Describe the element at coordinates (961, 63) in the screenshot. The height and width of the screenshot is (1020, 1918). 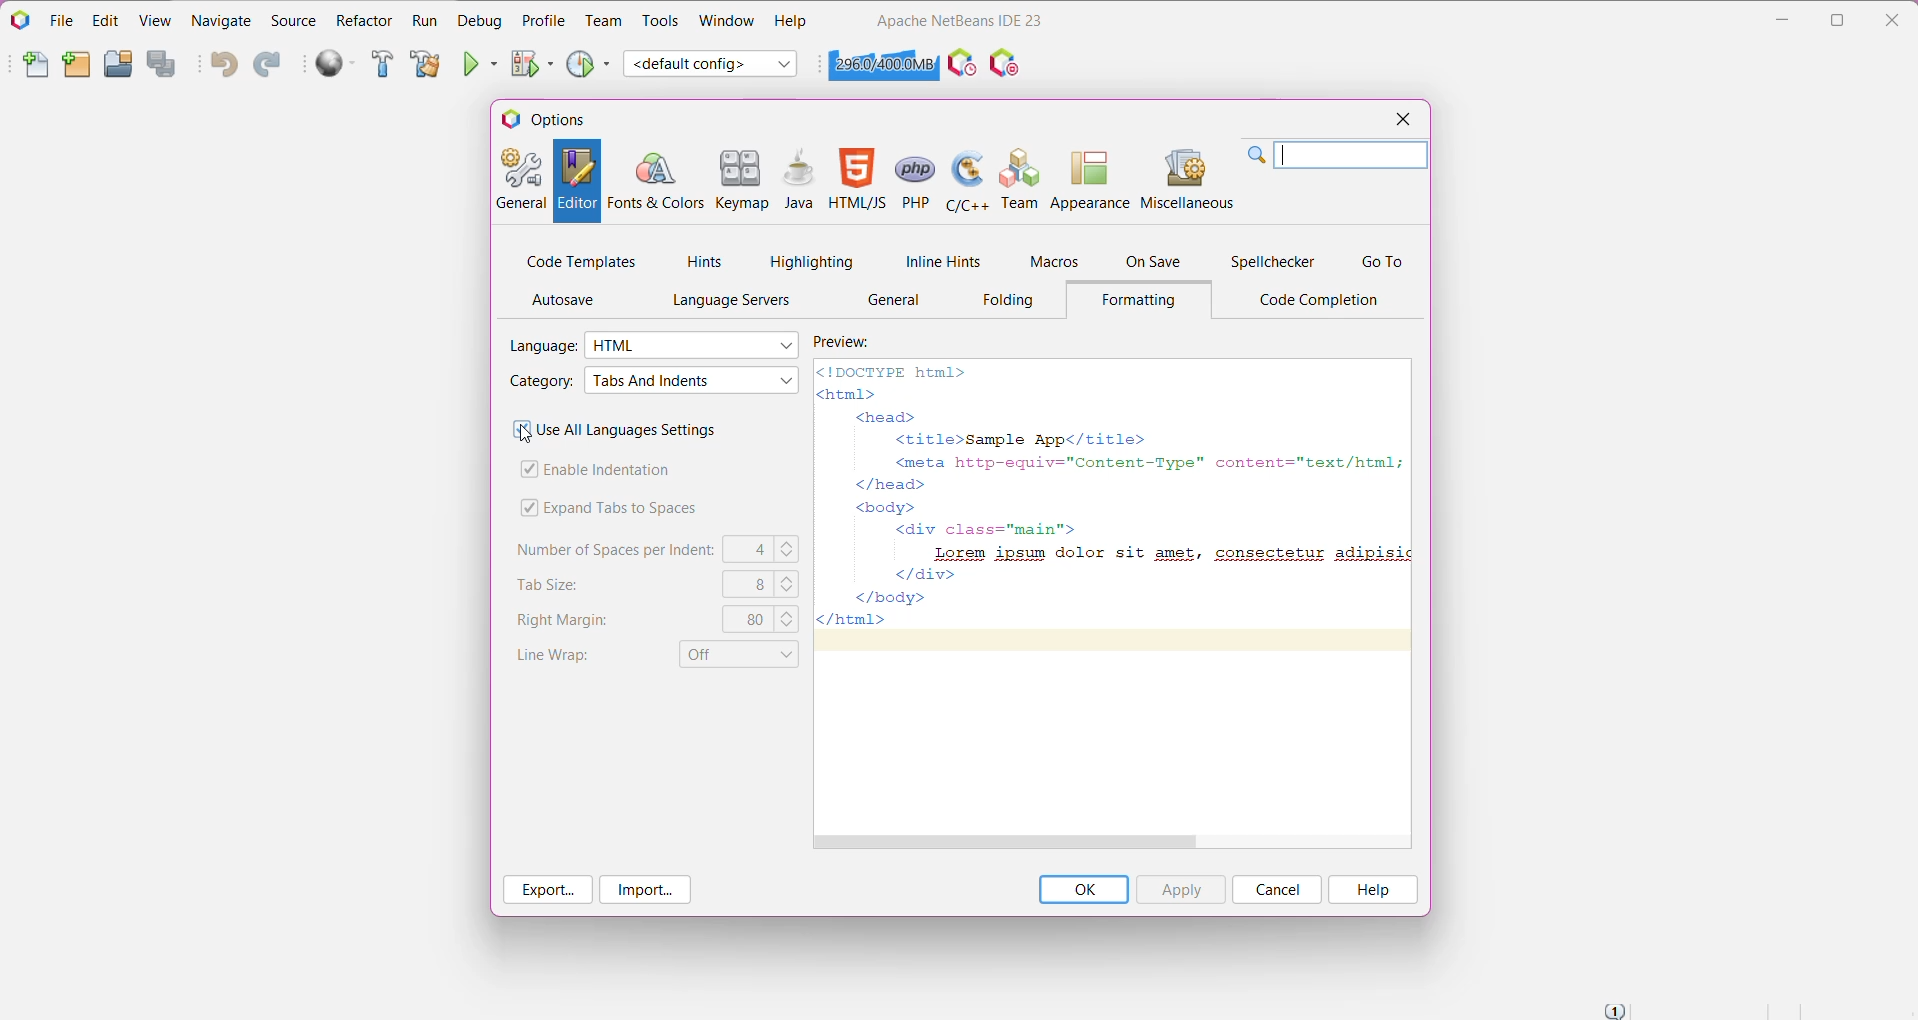
I see `Profile the IDE` at that location.